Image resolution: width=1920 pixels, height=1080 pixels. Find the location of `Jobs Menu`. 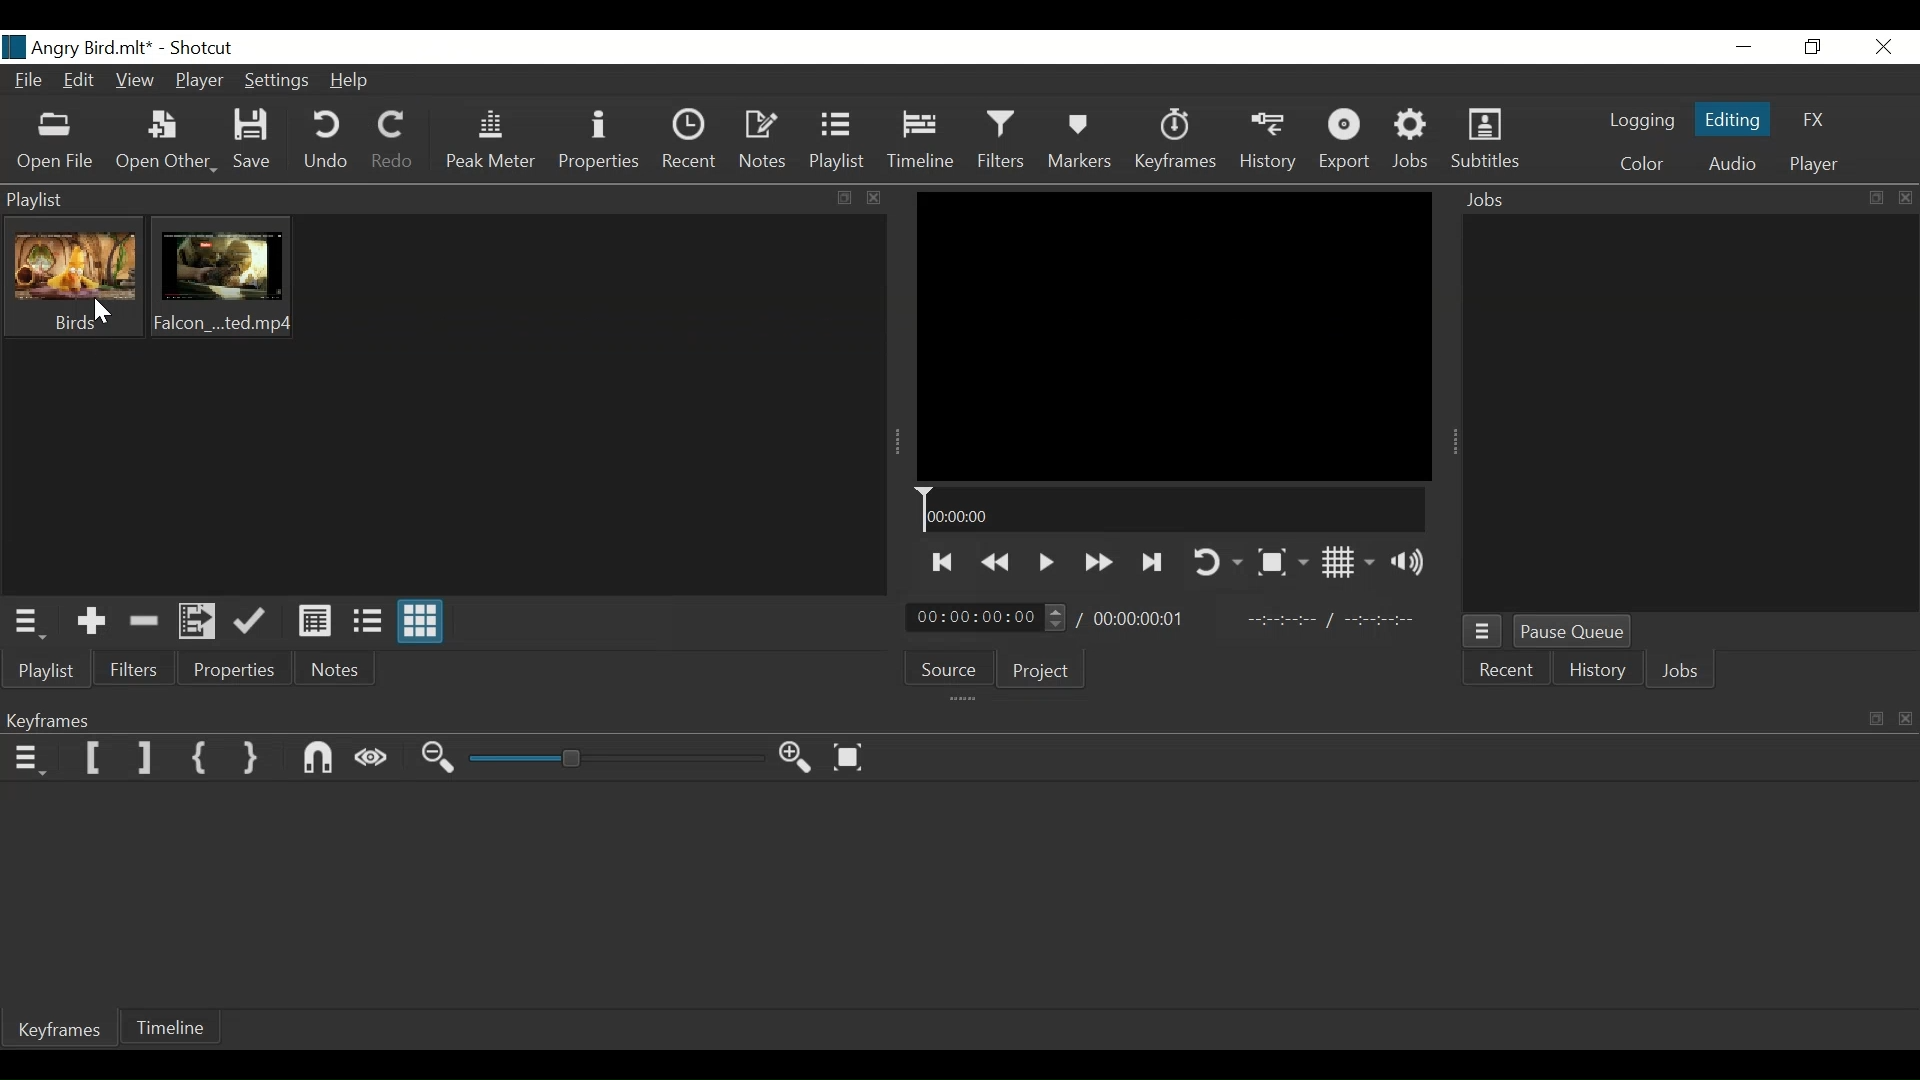

Jobs Menu is located at coordinates (1486, 631).